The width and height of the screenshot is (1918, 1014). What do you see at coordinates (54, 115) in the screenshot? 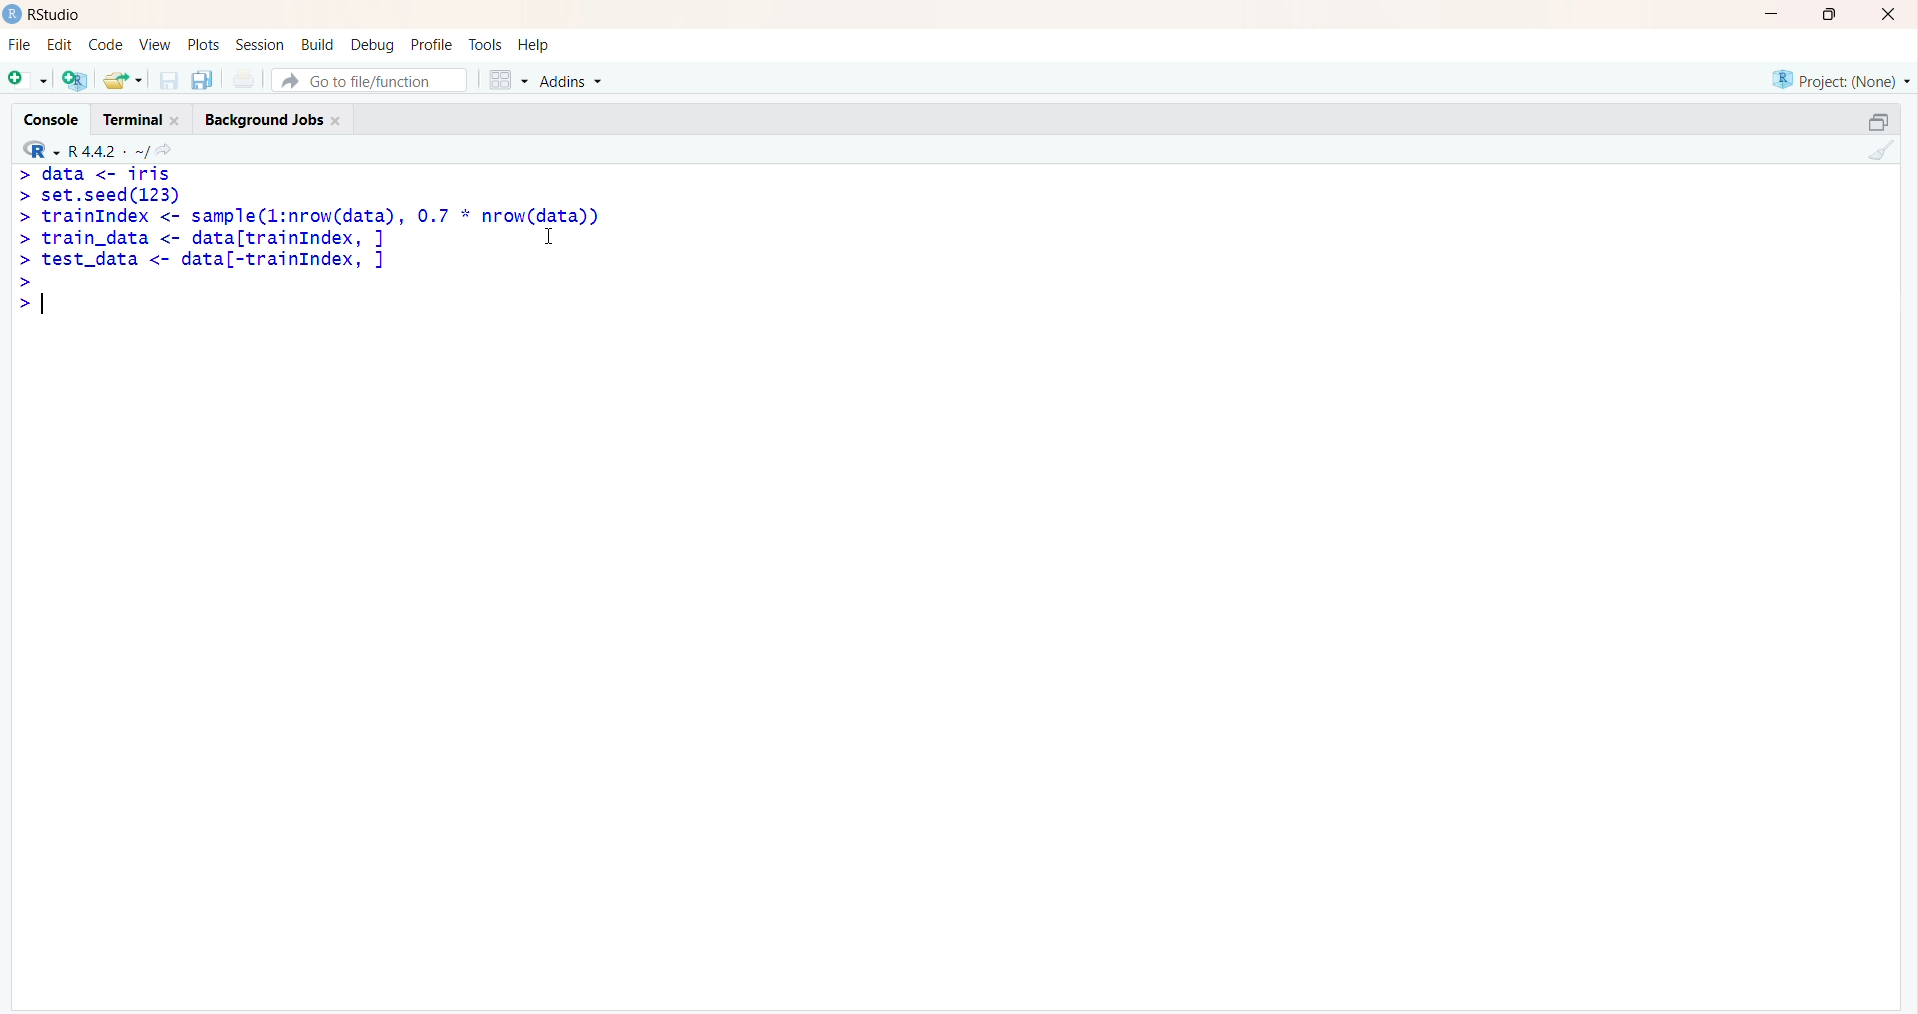
I see `Console` at bounding box center [54, 115].